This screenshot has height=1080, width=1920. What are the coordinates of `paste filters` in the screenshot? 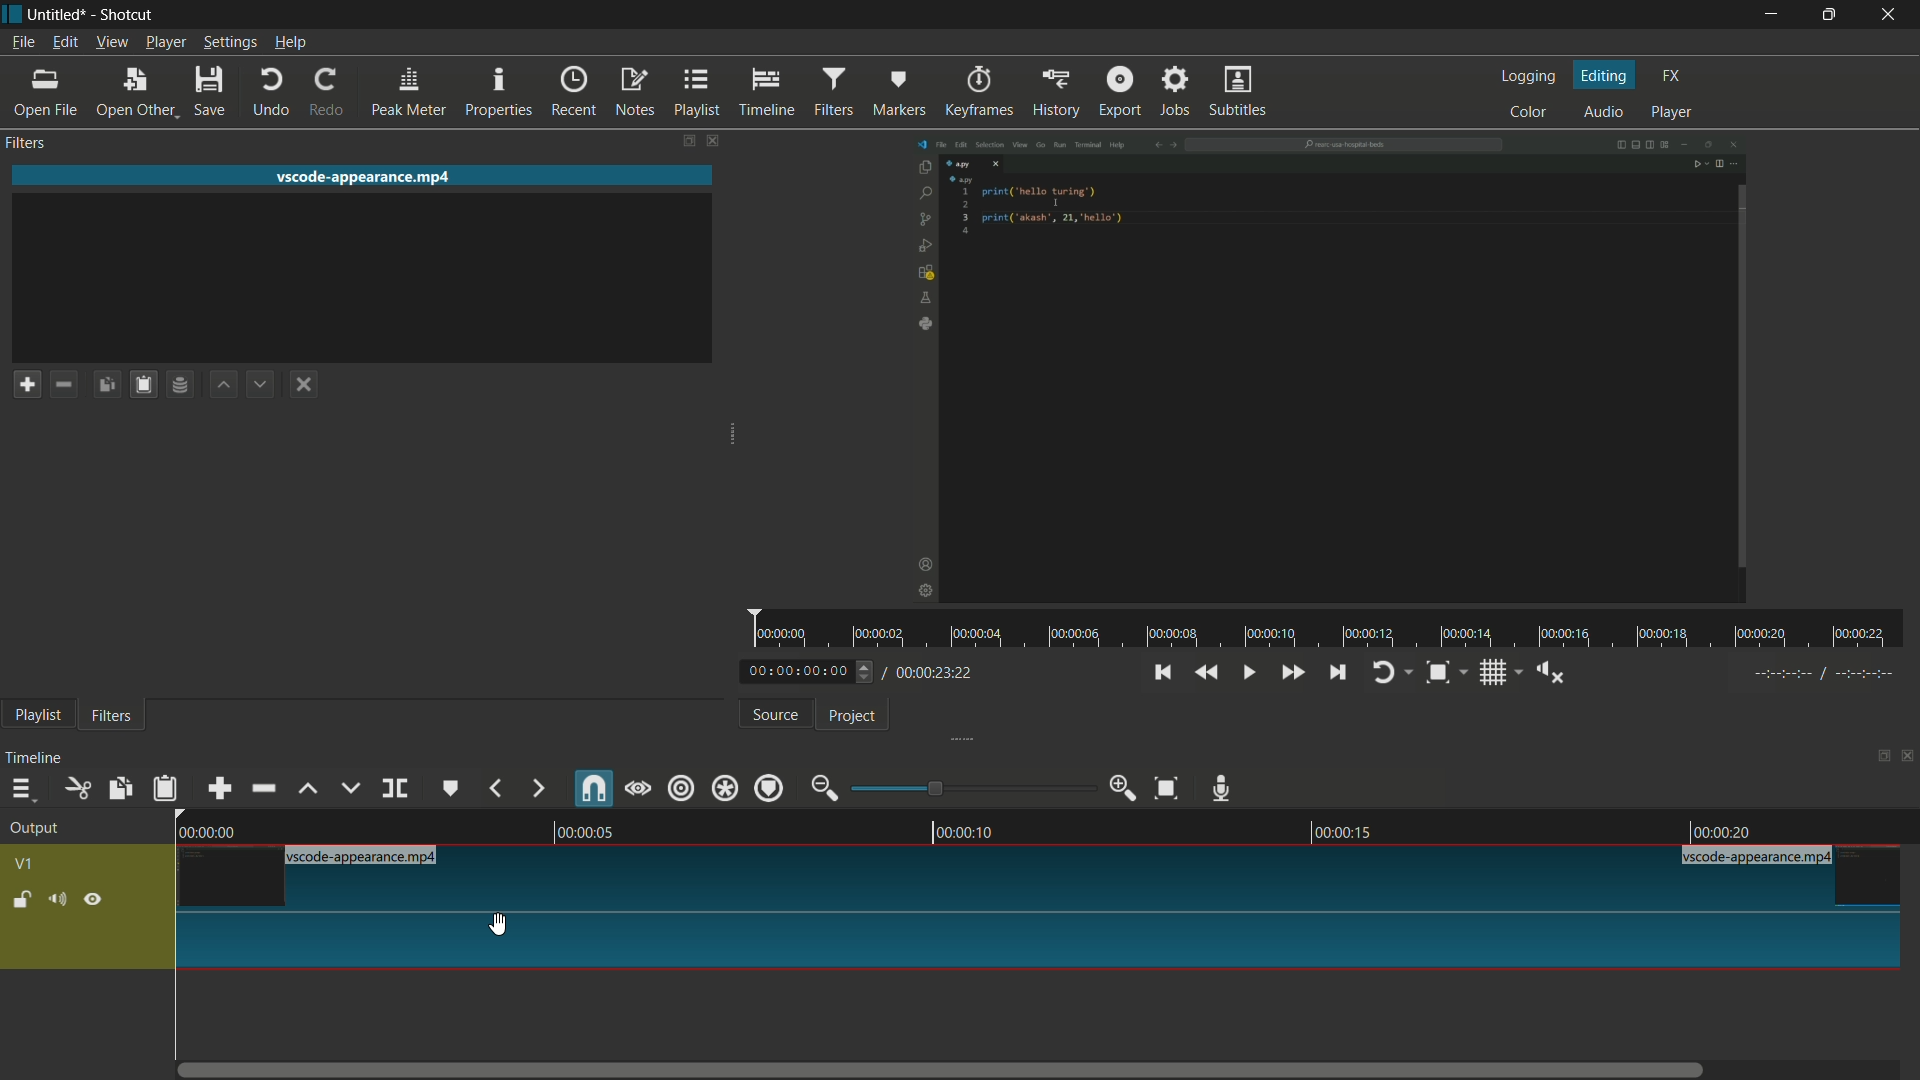 It's located at (143, 384).